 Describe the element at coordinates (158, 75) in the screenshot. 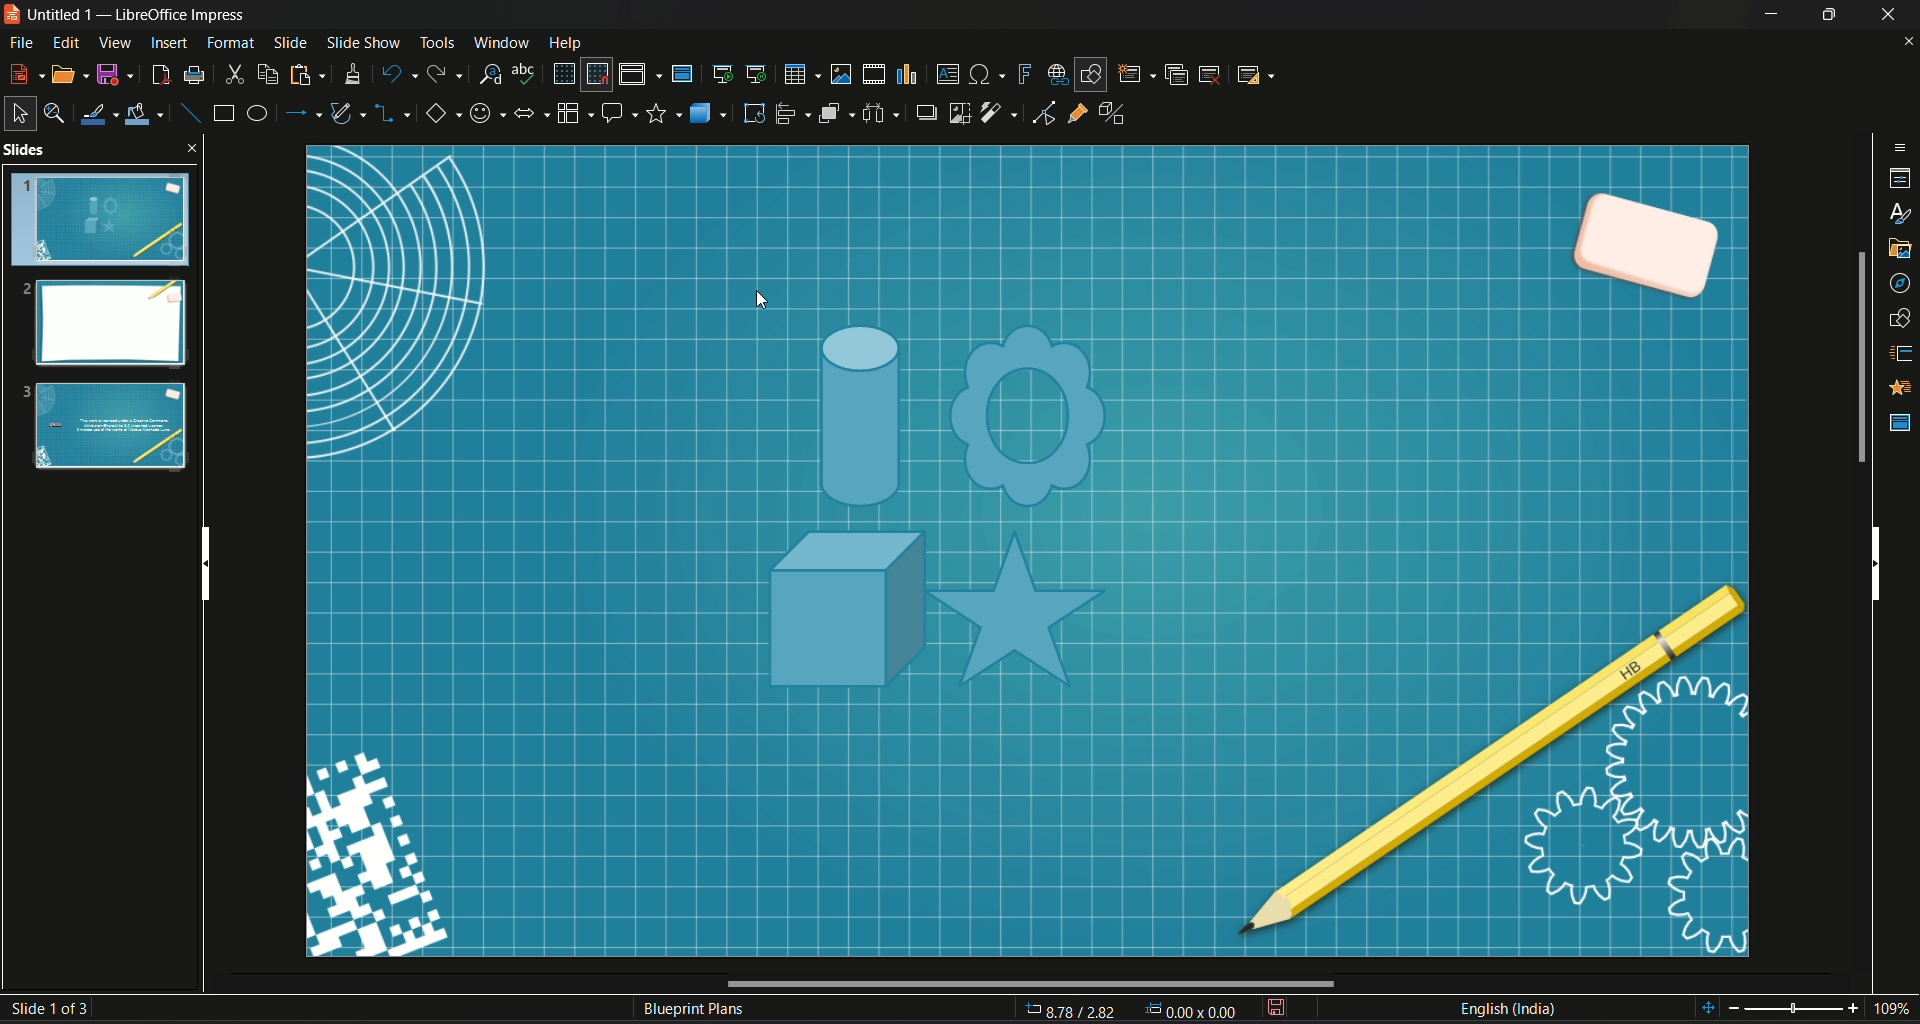

I see `export` at that location.